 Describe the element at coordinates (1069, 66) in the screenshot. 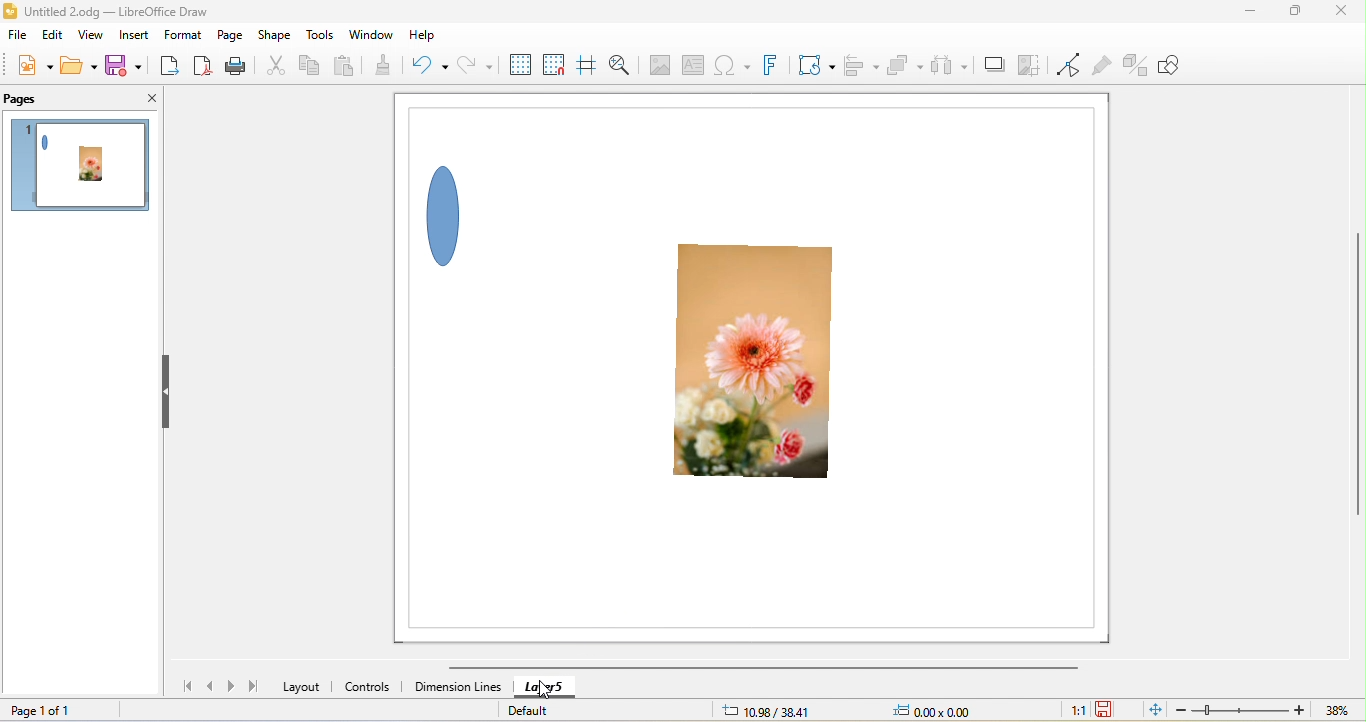

I see `toggle point edit mode` at that location.